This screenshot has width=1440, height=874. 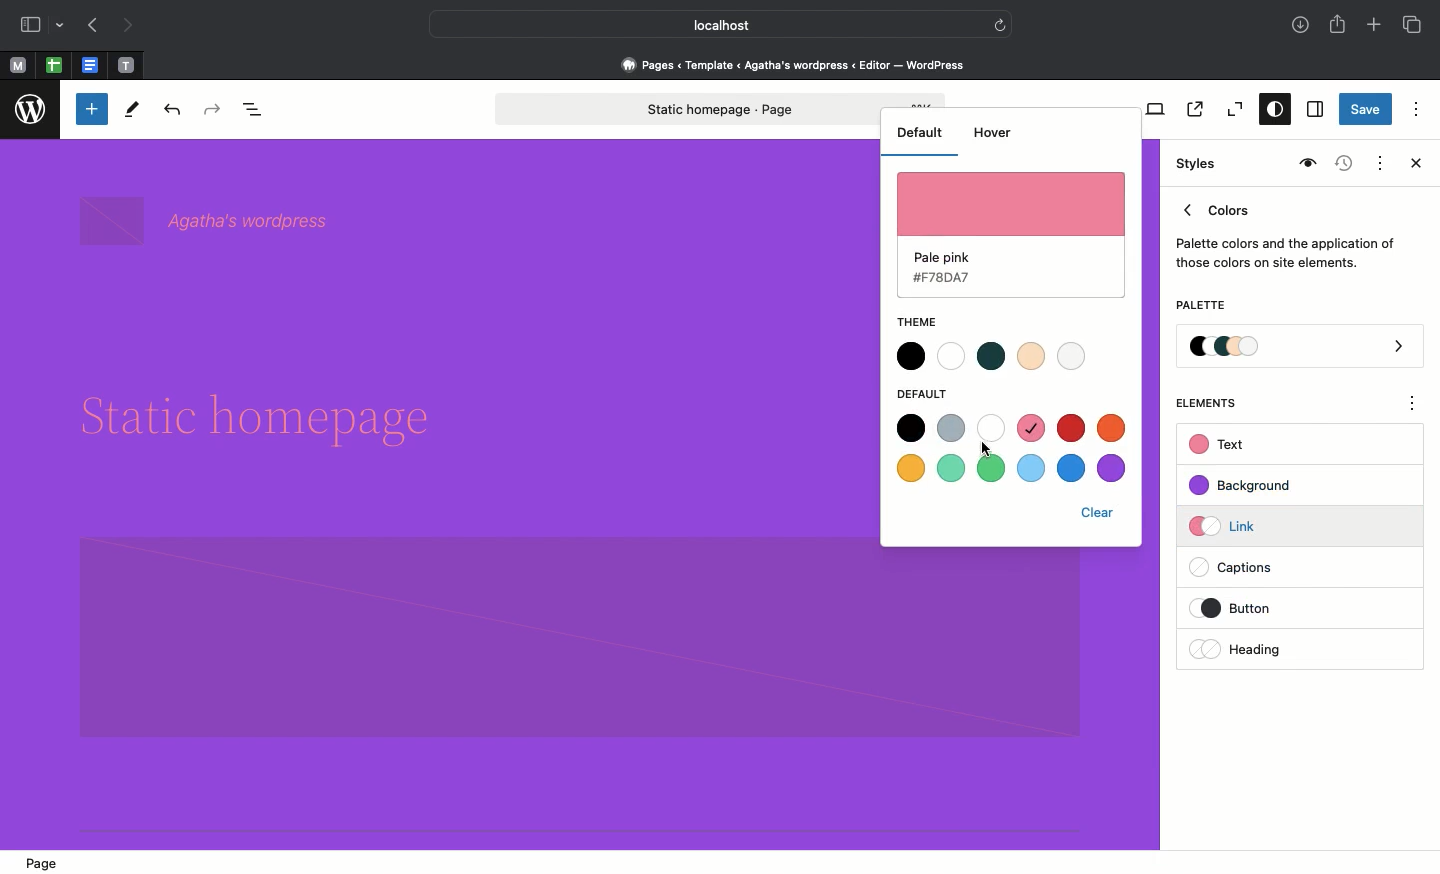 I want to click on Text, so click(x=1220, y=445).